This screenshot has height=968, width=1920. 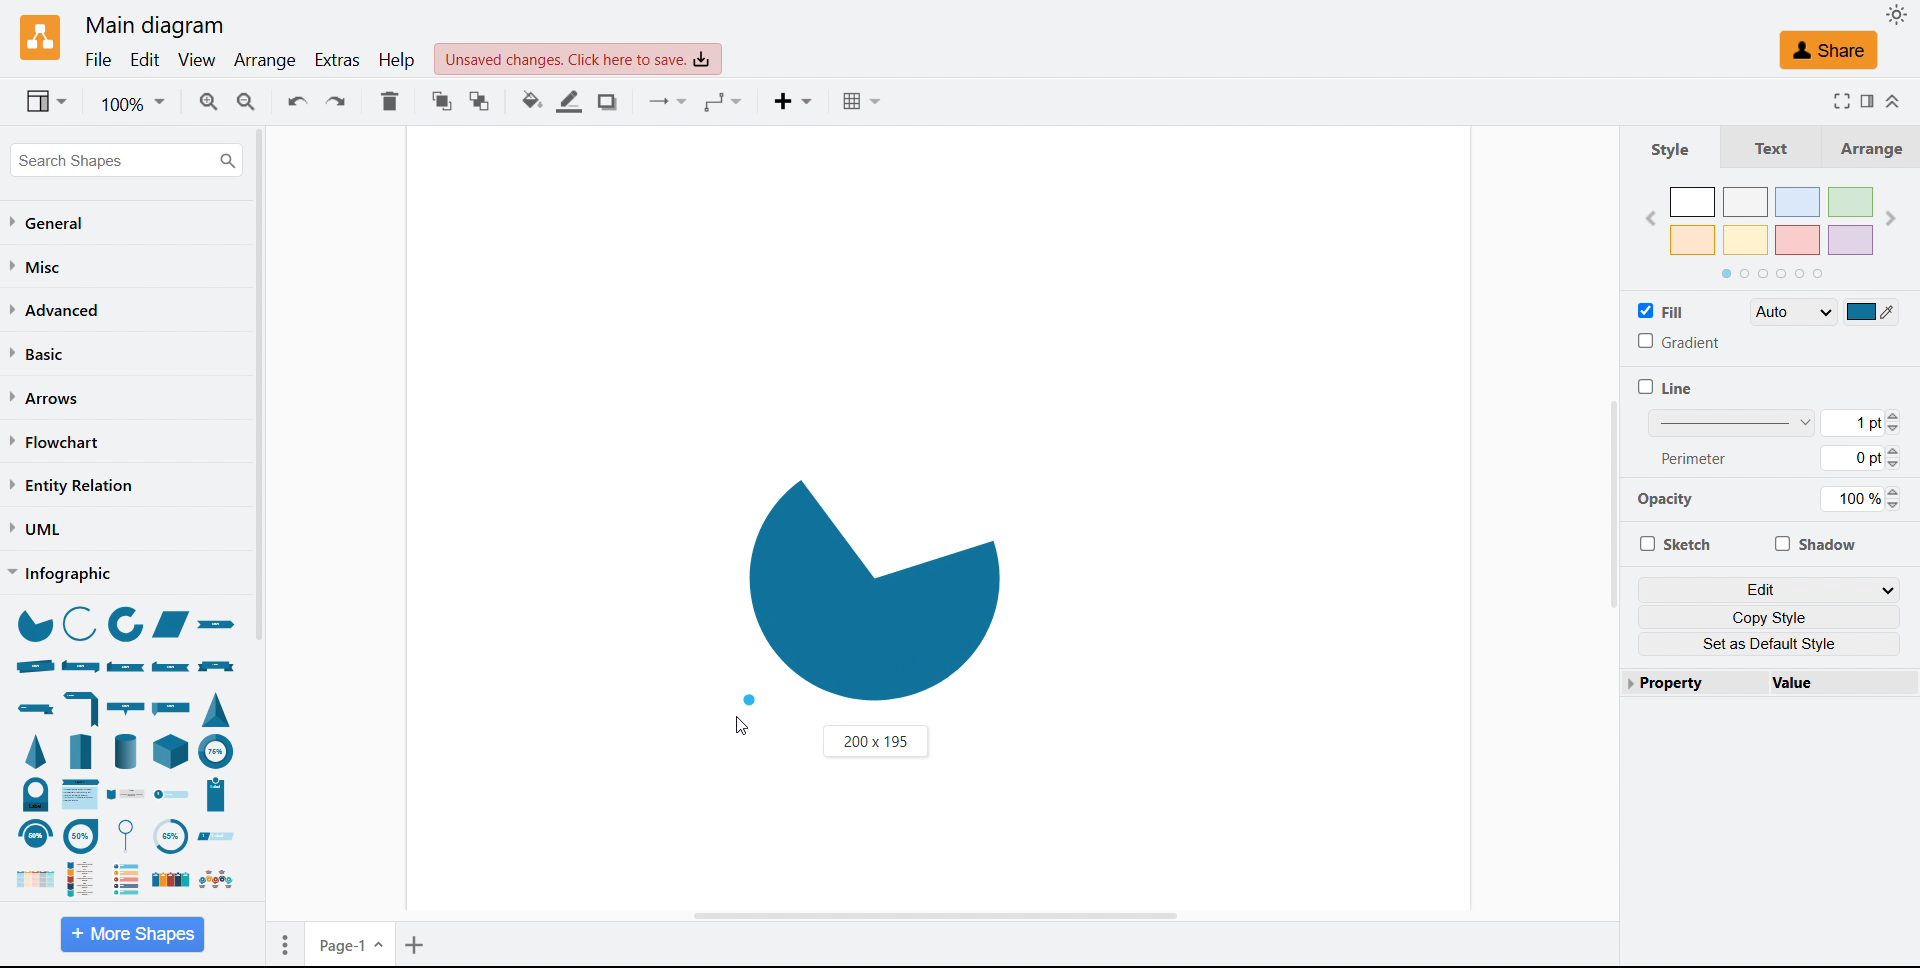 I want to click on trapezoid, so click(x=171, y=625).